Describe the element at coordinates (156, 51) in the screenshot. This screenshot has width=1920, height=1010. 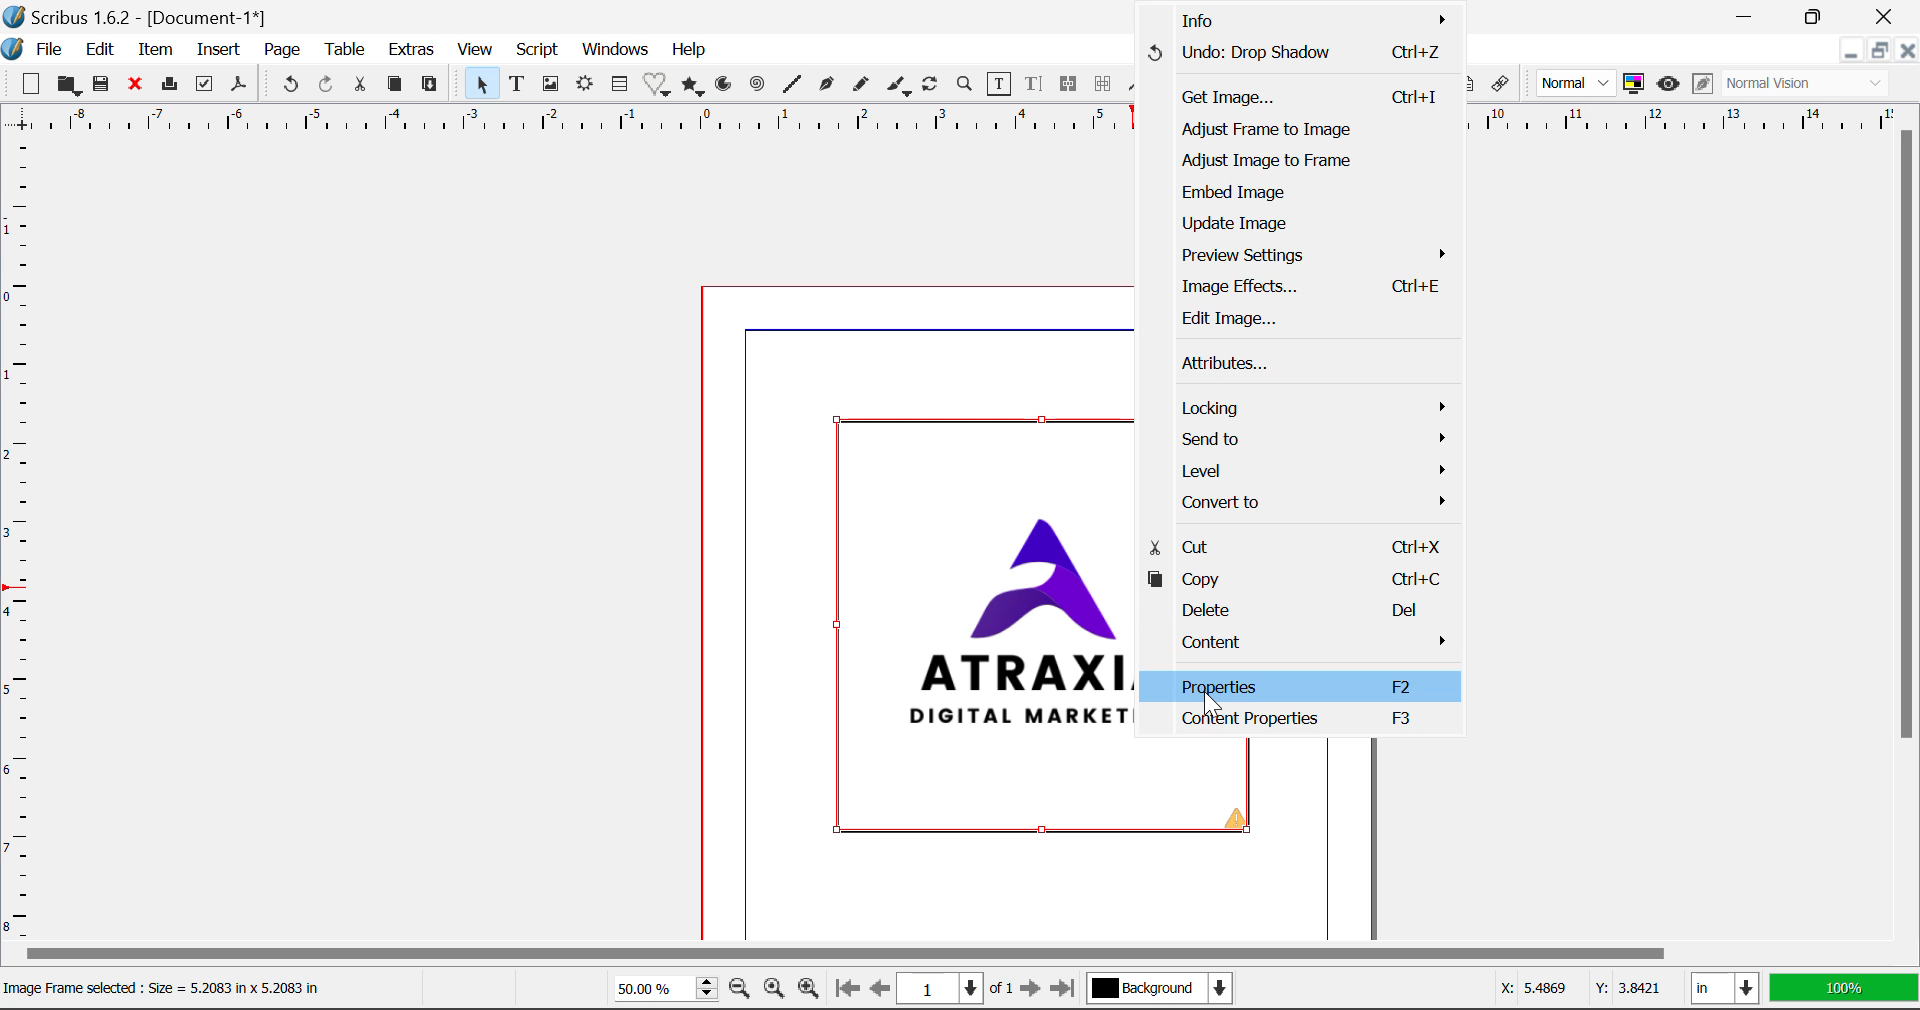
I see `Item` at that location.